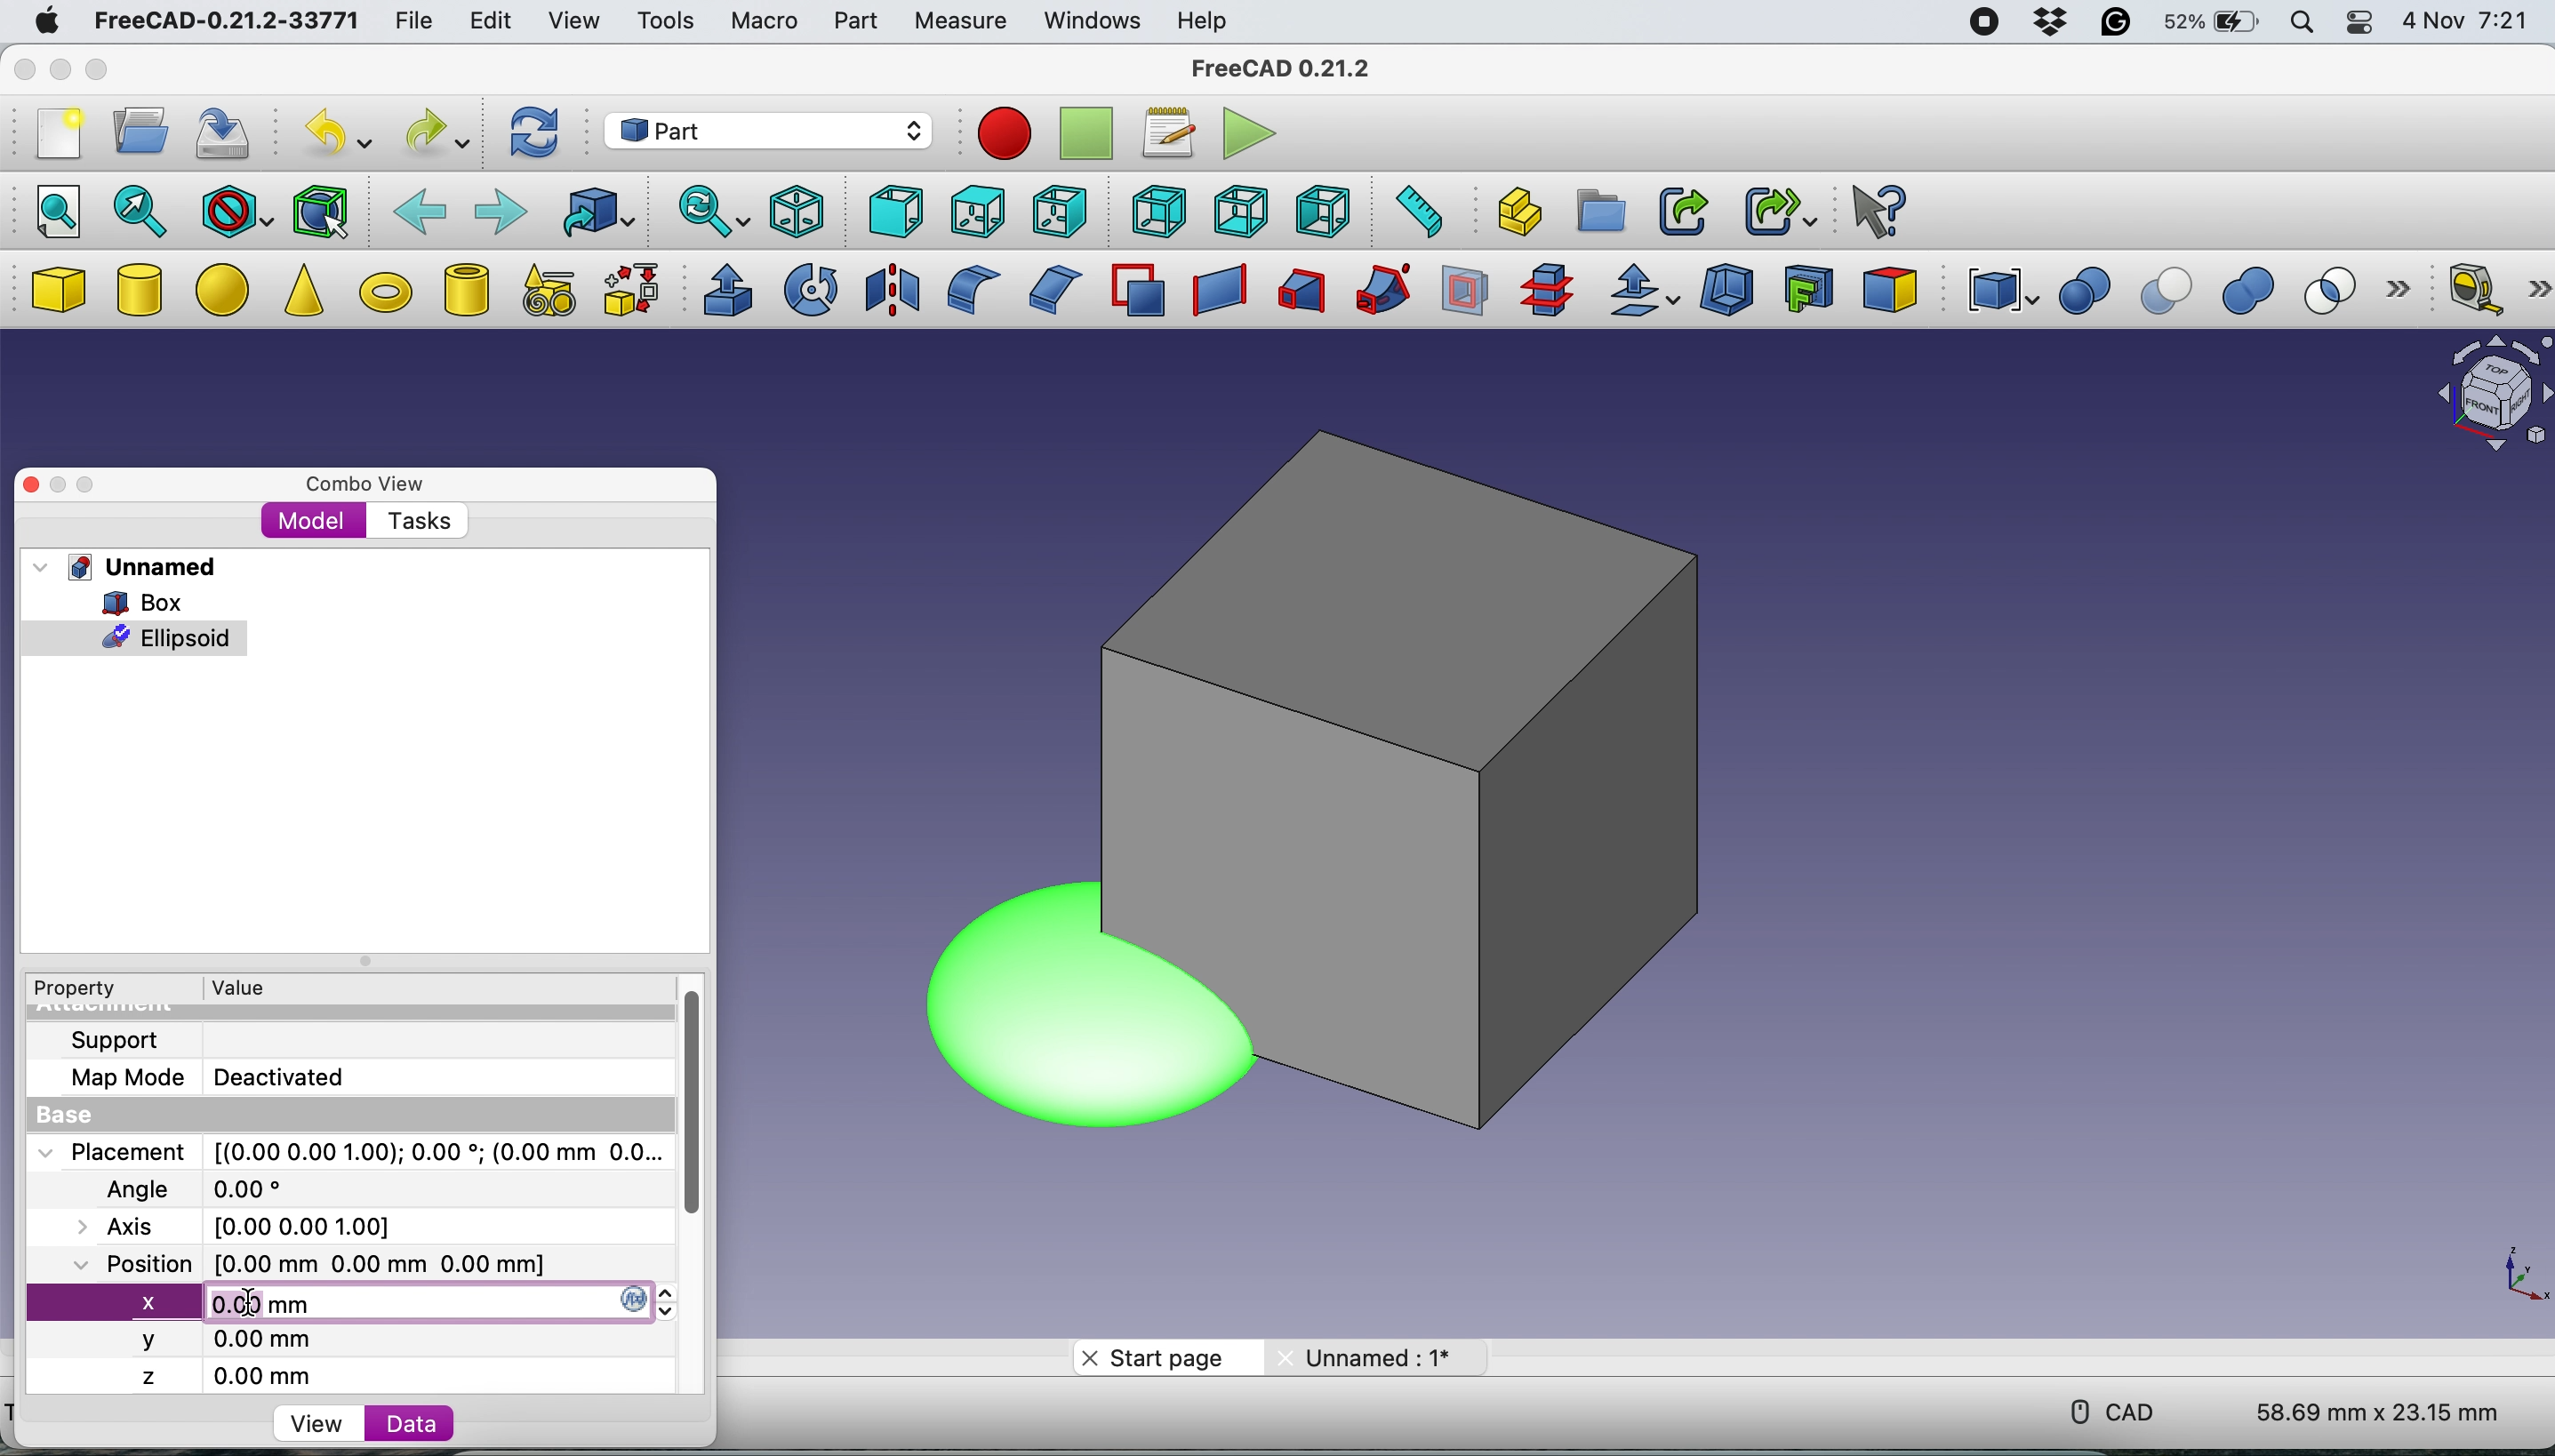  Describe the element at coordinates (110, 1040) in the screenshot. I see `support` at that location.